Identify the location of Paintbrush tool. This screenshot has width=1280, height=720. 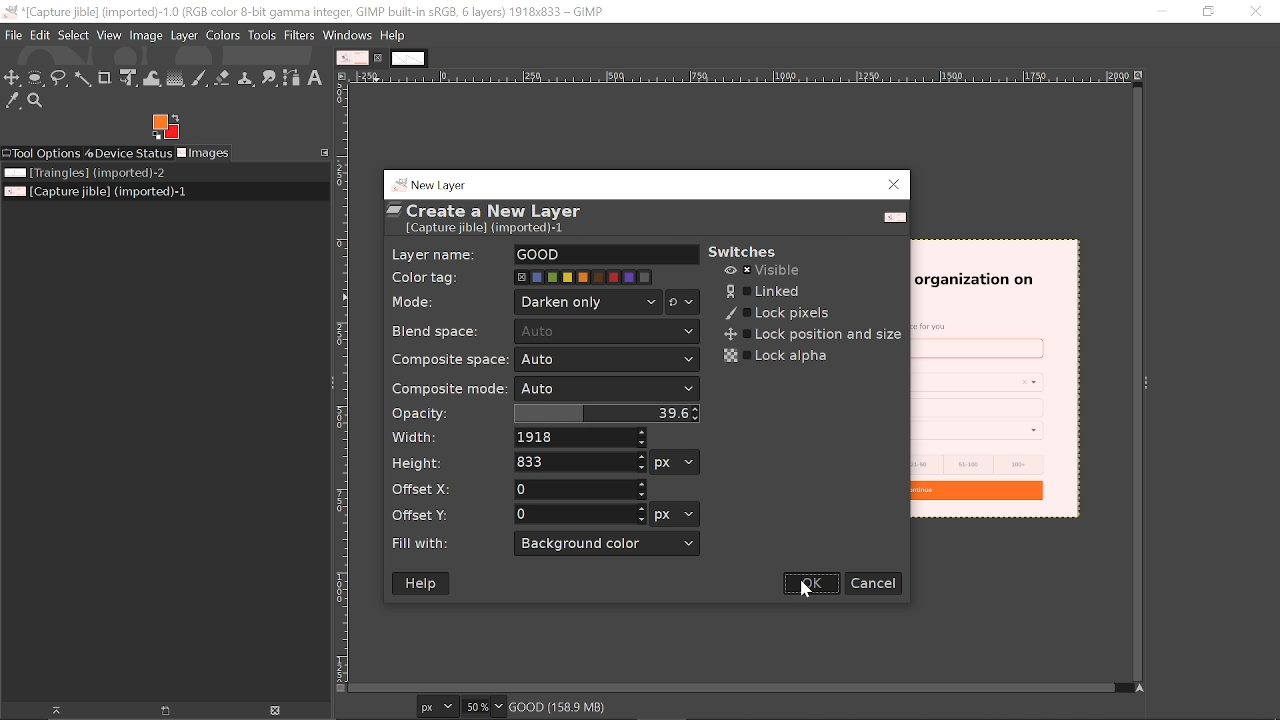
(199, 79).